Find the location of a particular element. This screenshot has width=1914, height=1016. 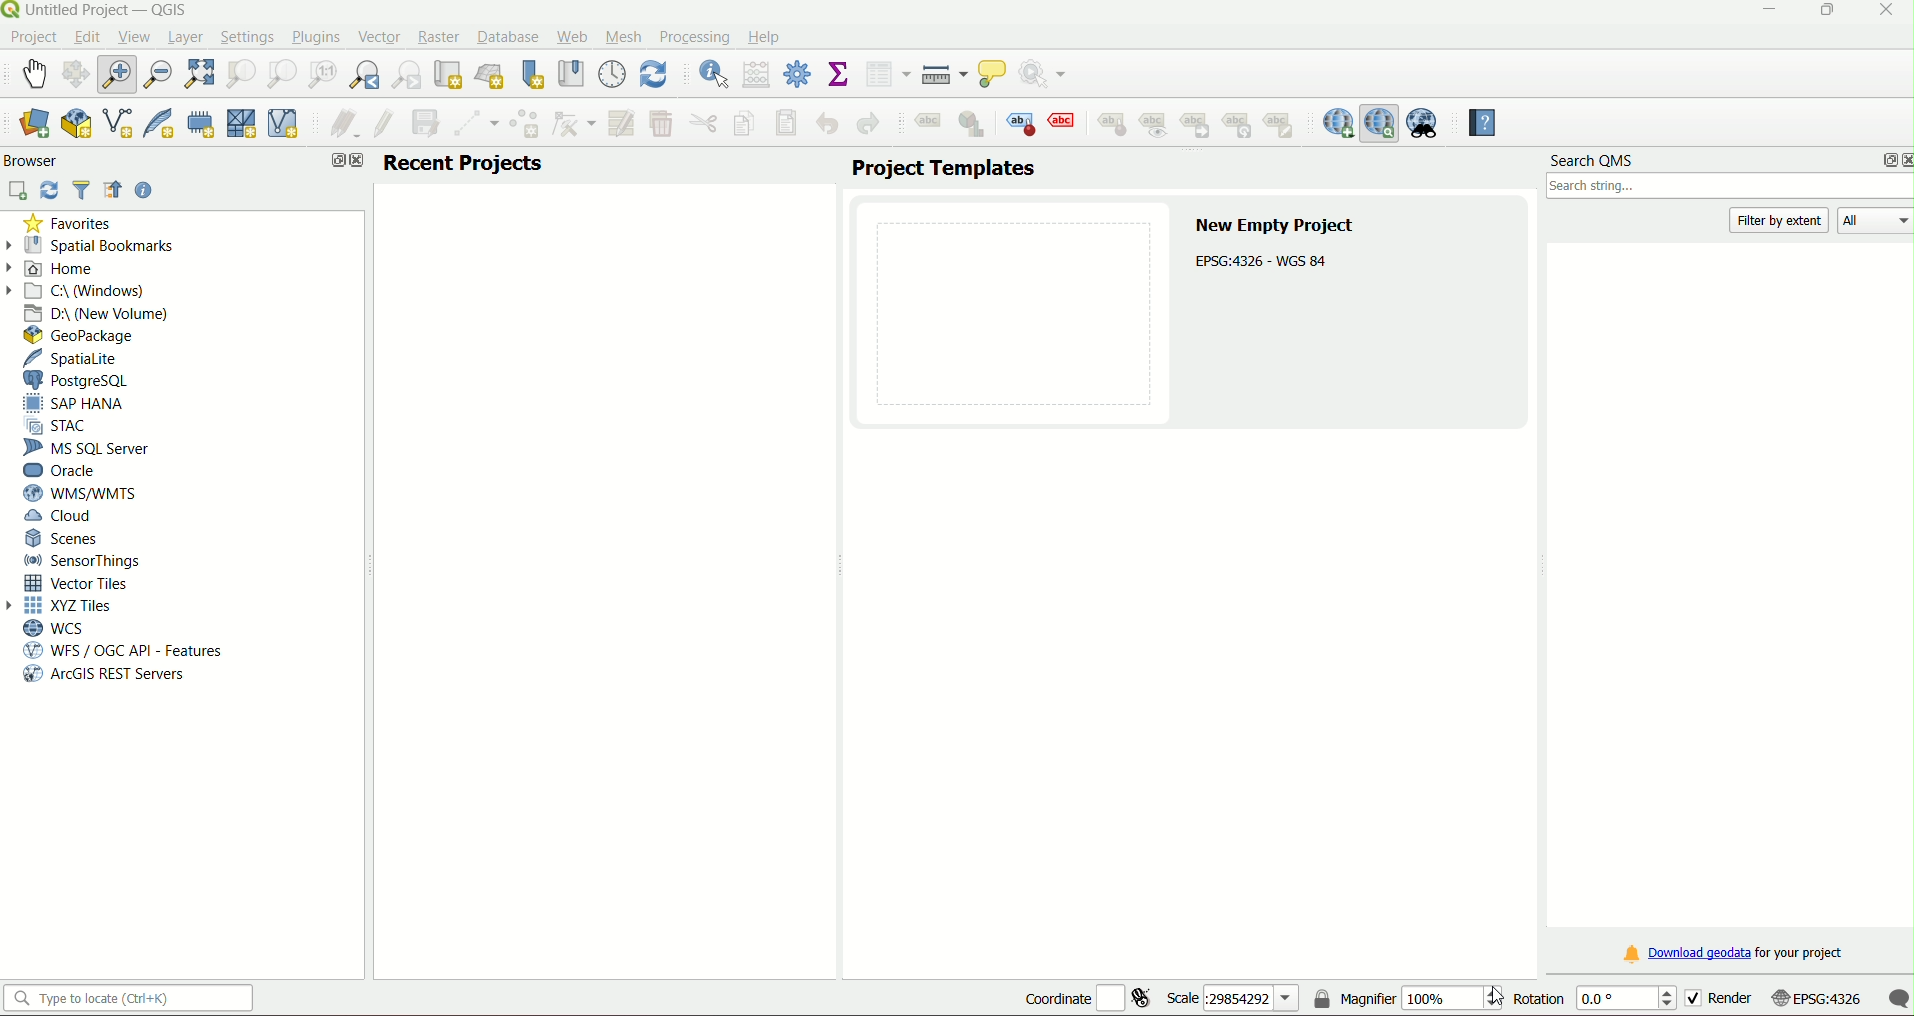

Sensor Things is located at coordinates (84, 561).